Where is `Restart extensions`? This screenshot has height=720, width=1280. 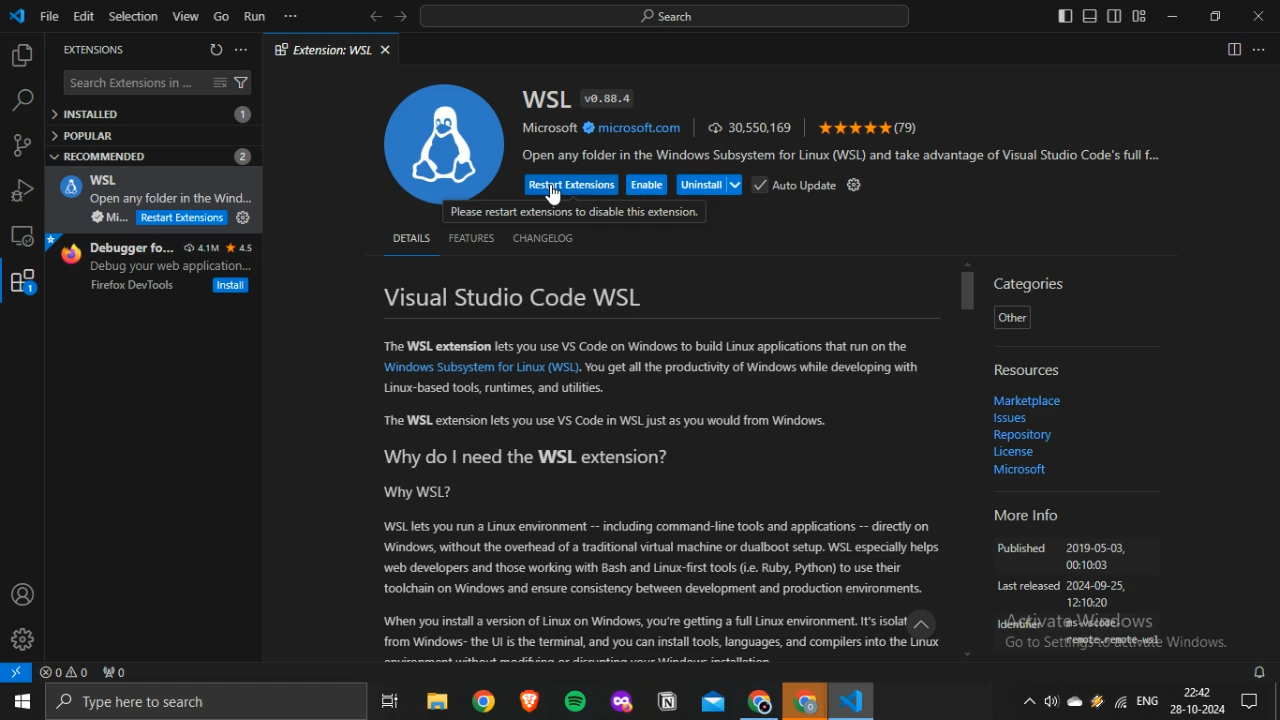
Restart extensions is located at coordinates (182, 218).